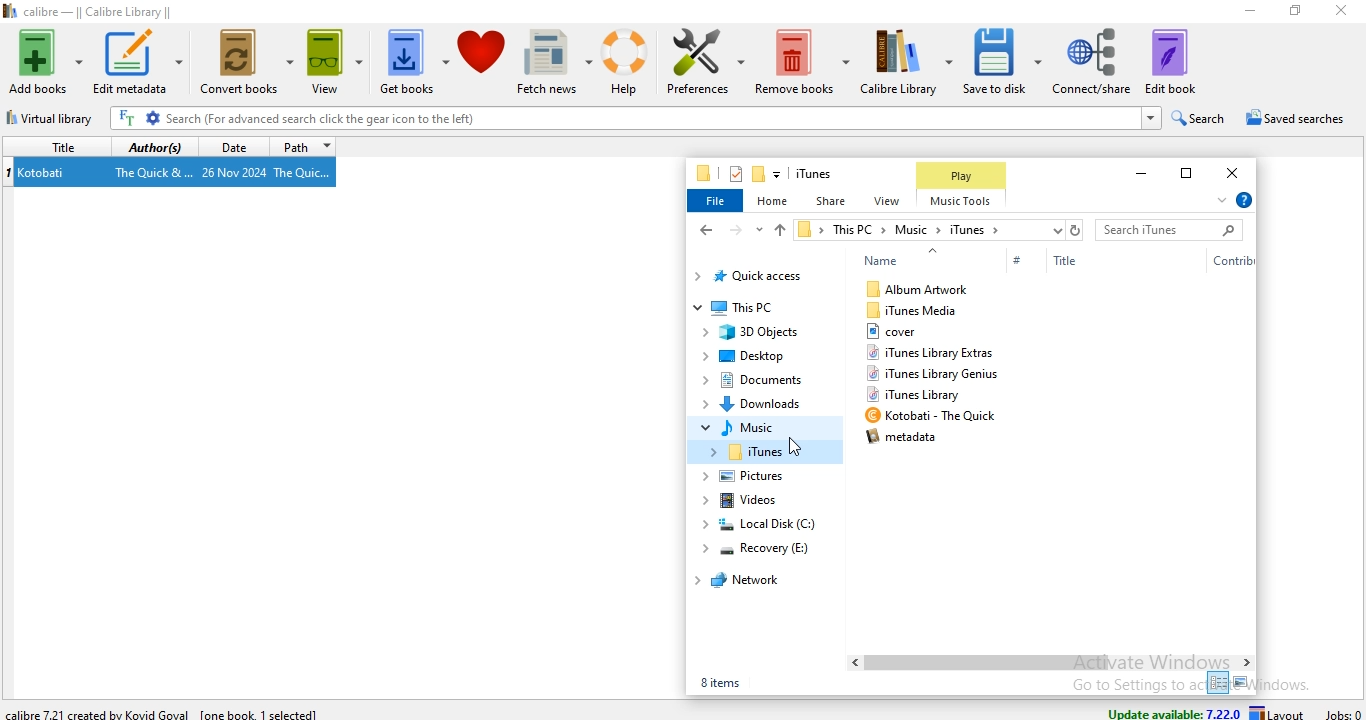 The width and height of the screenshot is (1366, 720). What do you see at coordinates (961, 200) in the screenshot?
I see `Music Tools` at bounding box center [961, 200].